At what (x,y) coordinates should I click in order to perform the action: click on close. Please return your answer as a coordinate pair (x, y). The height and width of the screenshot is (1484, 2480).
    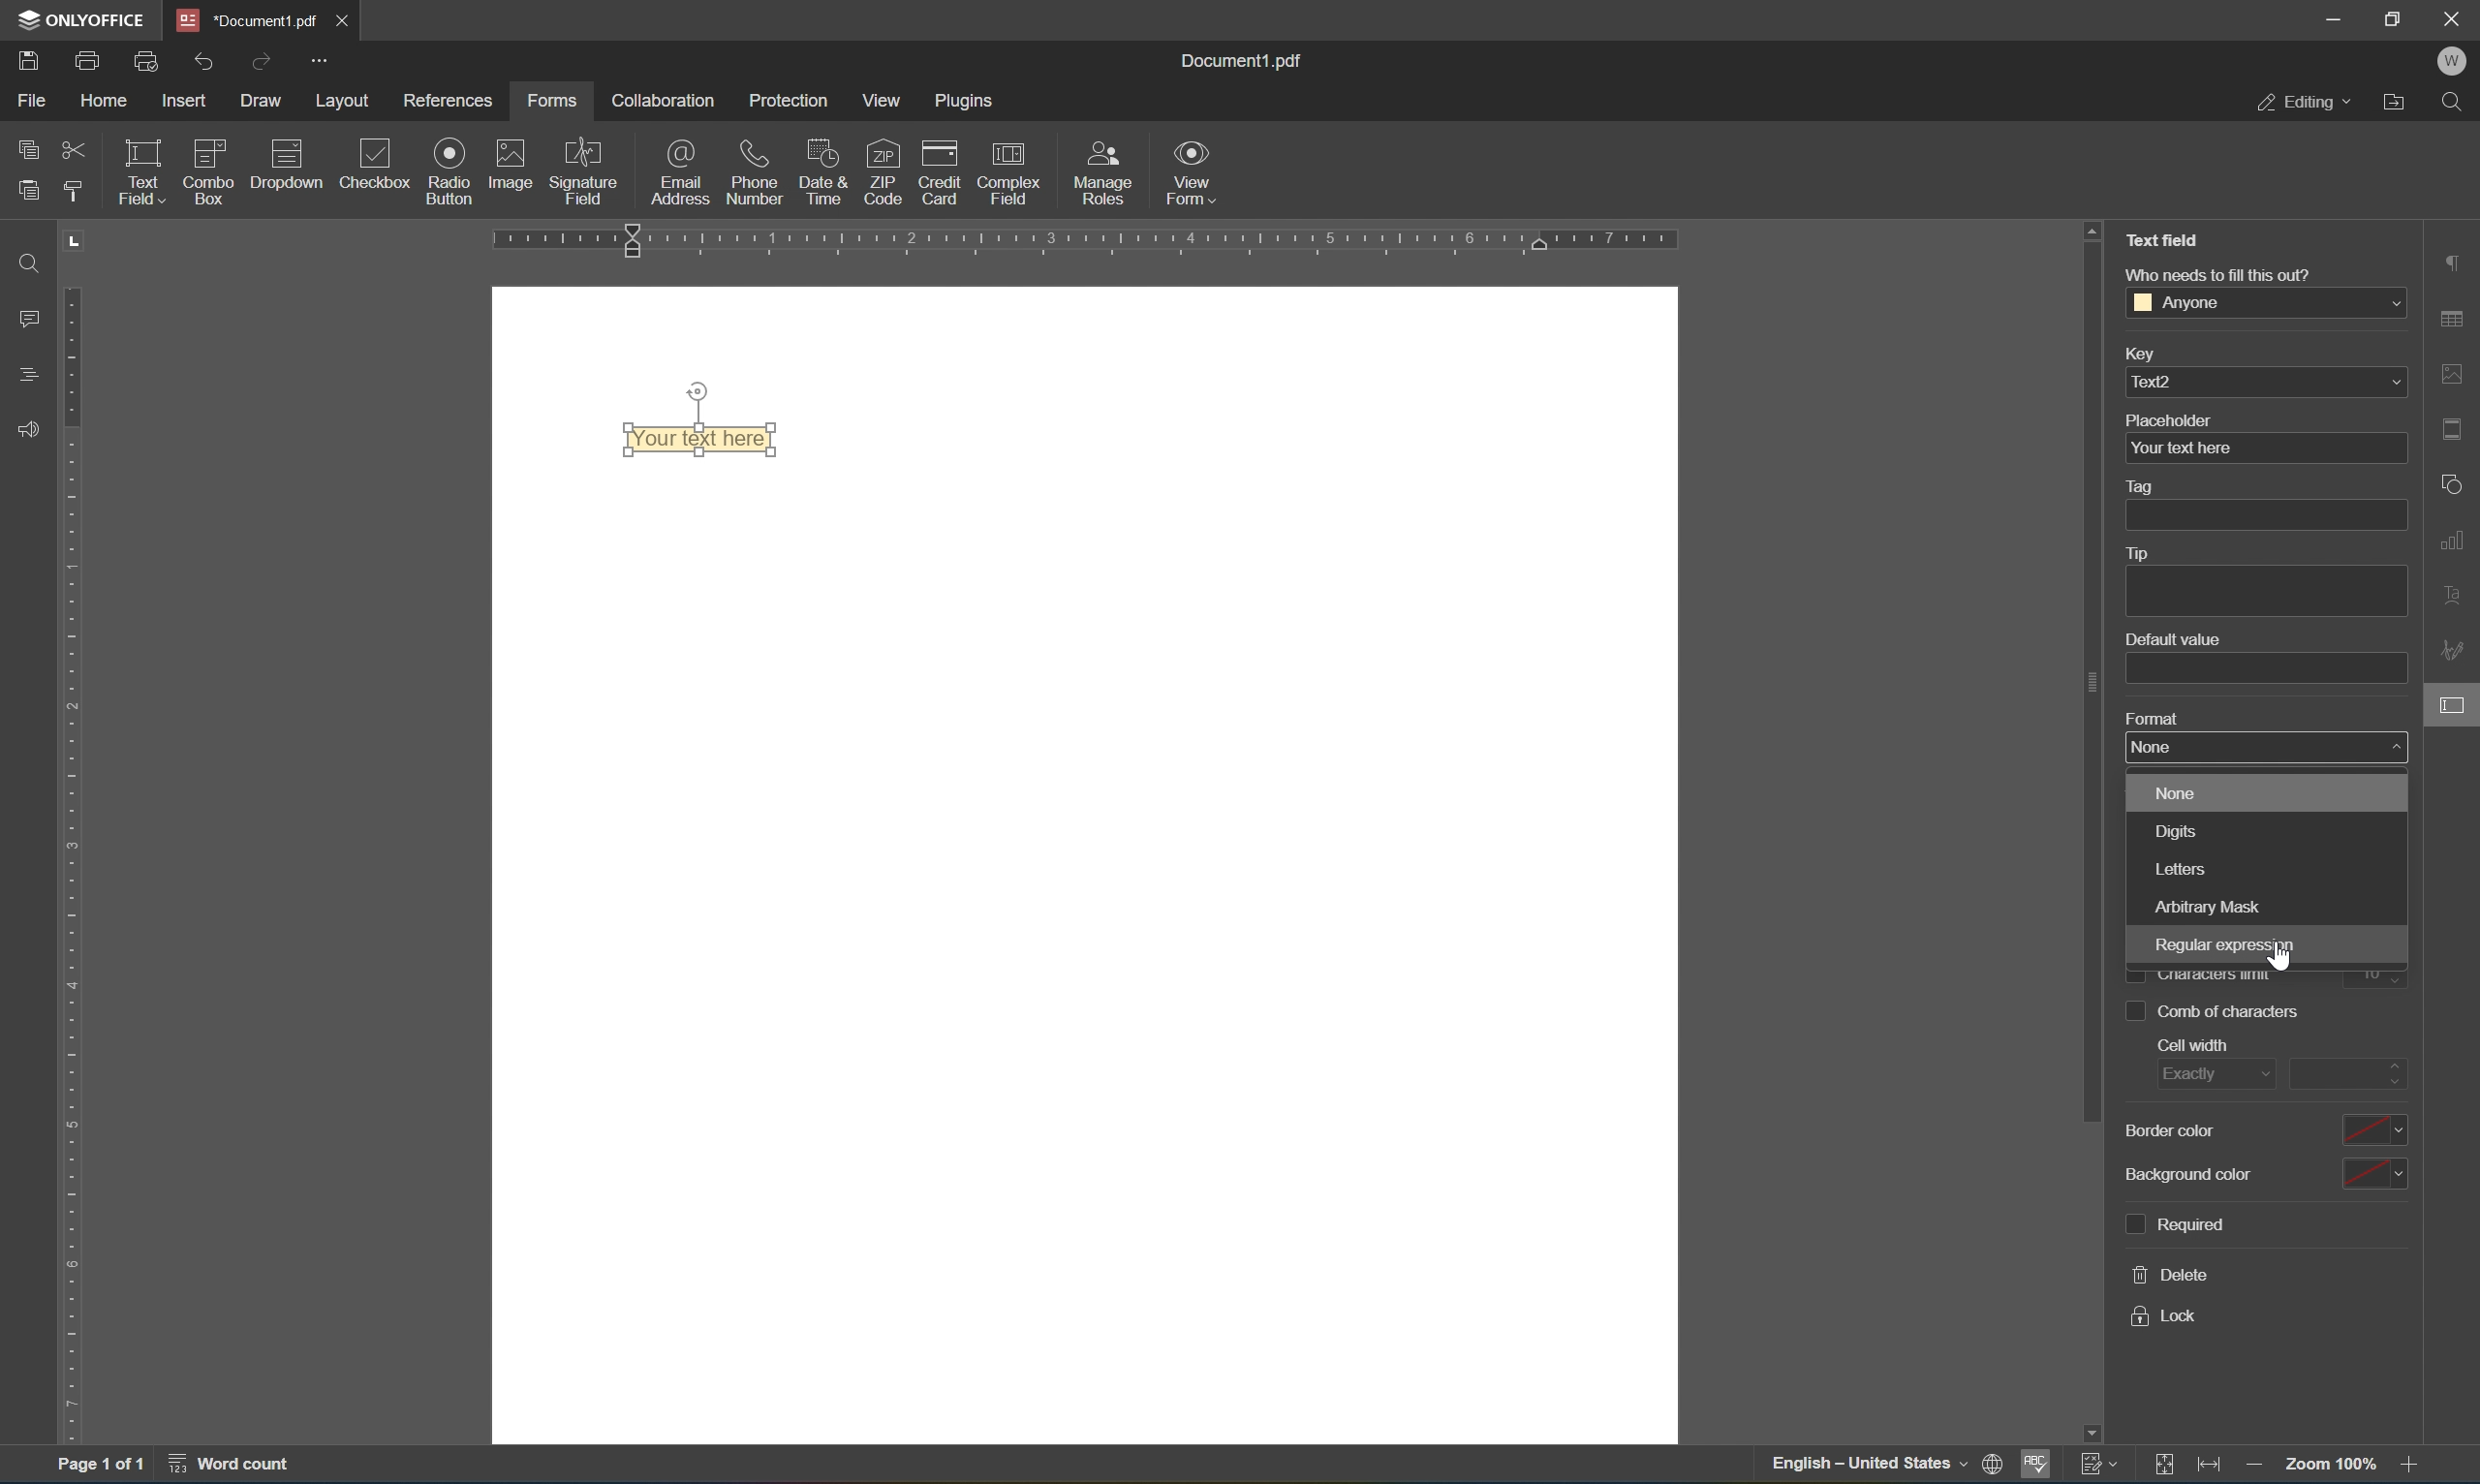
    Looking at the image, I should click on (338, 18).